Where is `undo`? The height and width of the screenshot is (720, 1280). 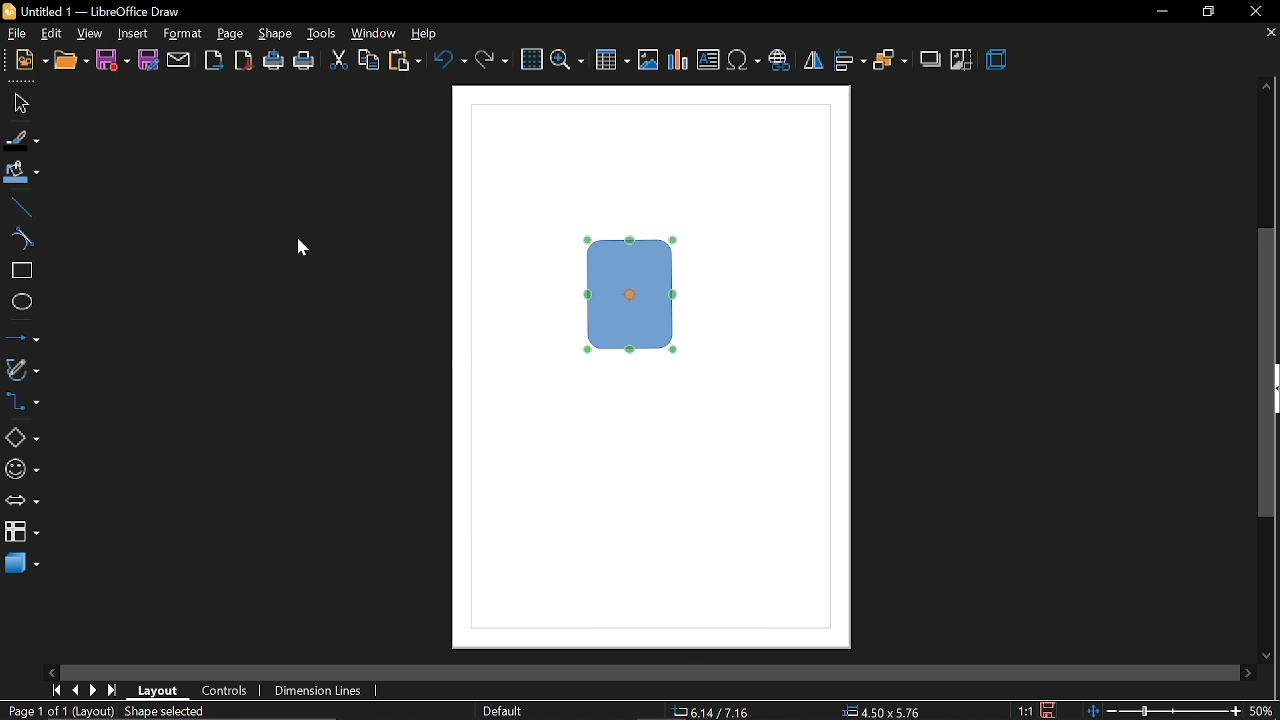 undo is located at coordinates (452, 62).